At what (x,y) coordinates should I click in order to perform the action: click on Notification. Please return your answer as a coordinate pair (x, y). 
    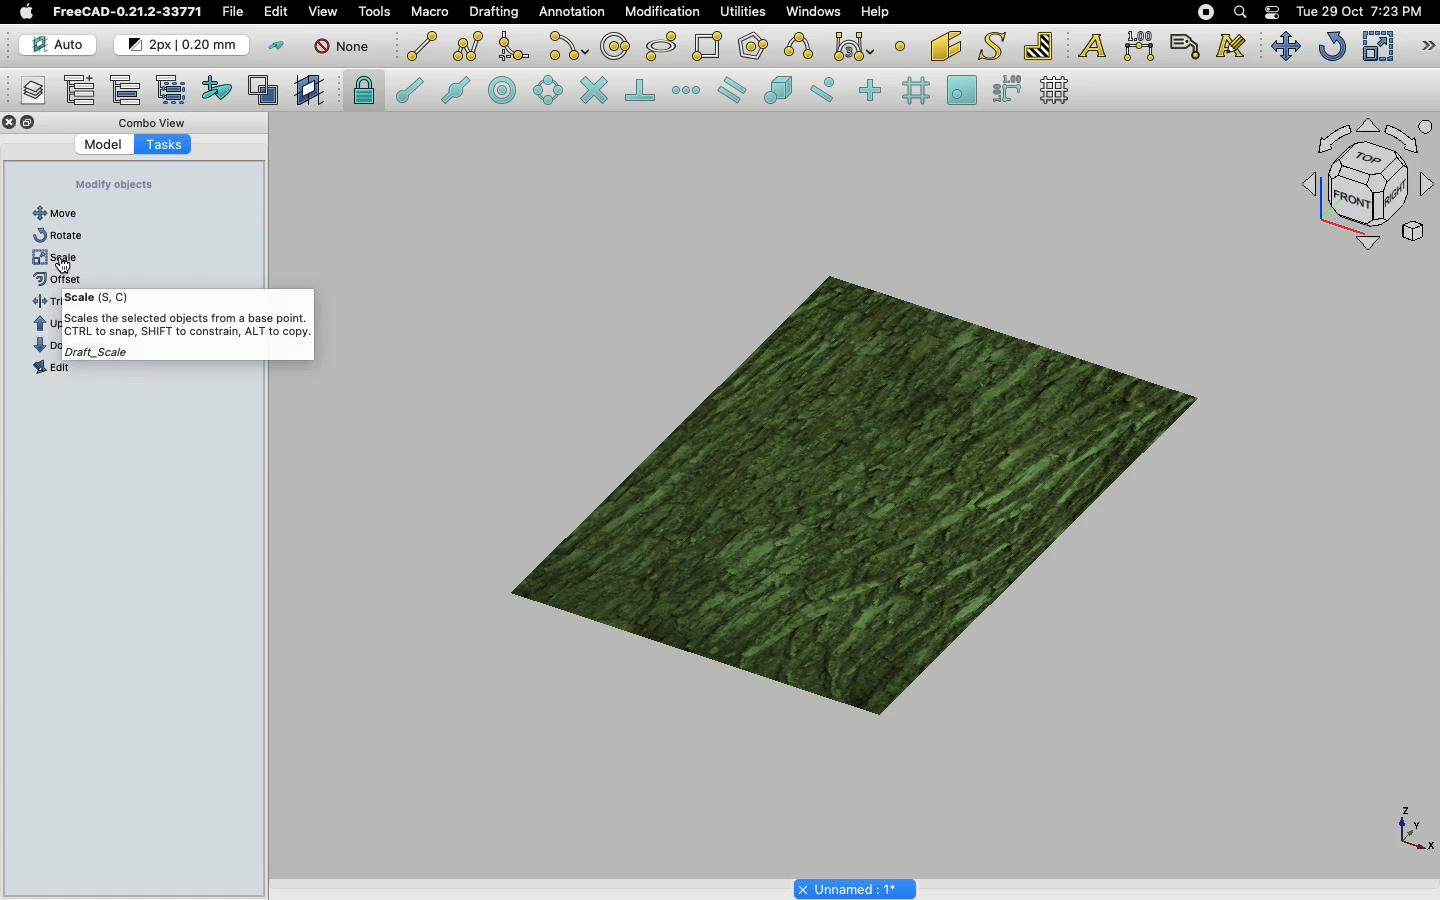
    Looking at the image, I should click on (1273, 11).